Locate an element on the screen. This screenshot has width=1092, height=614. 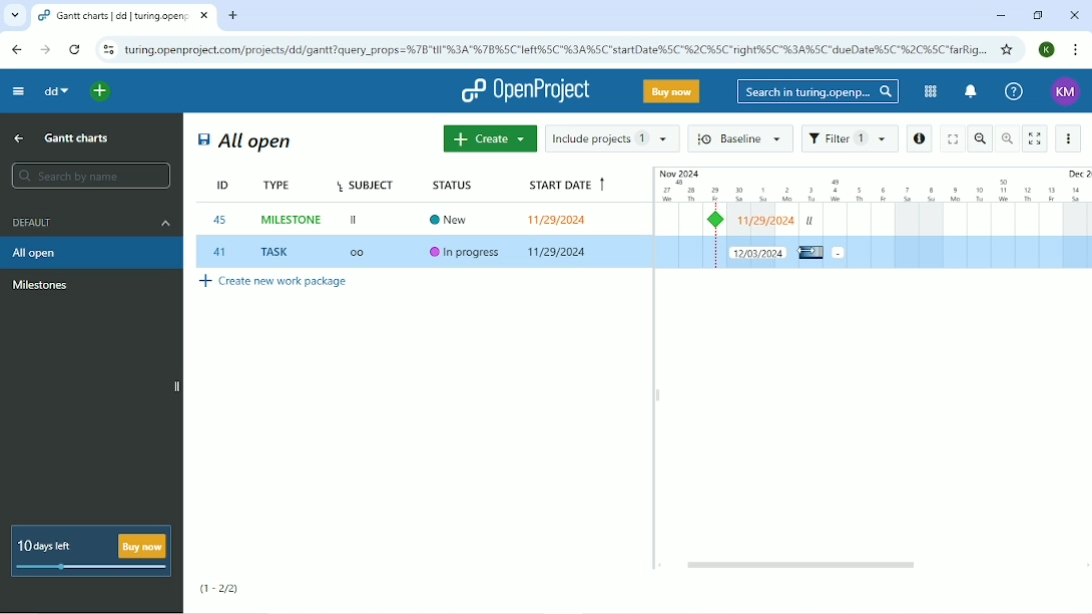
Milestone start date is located at coordinates (767, 221).